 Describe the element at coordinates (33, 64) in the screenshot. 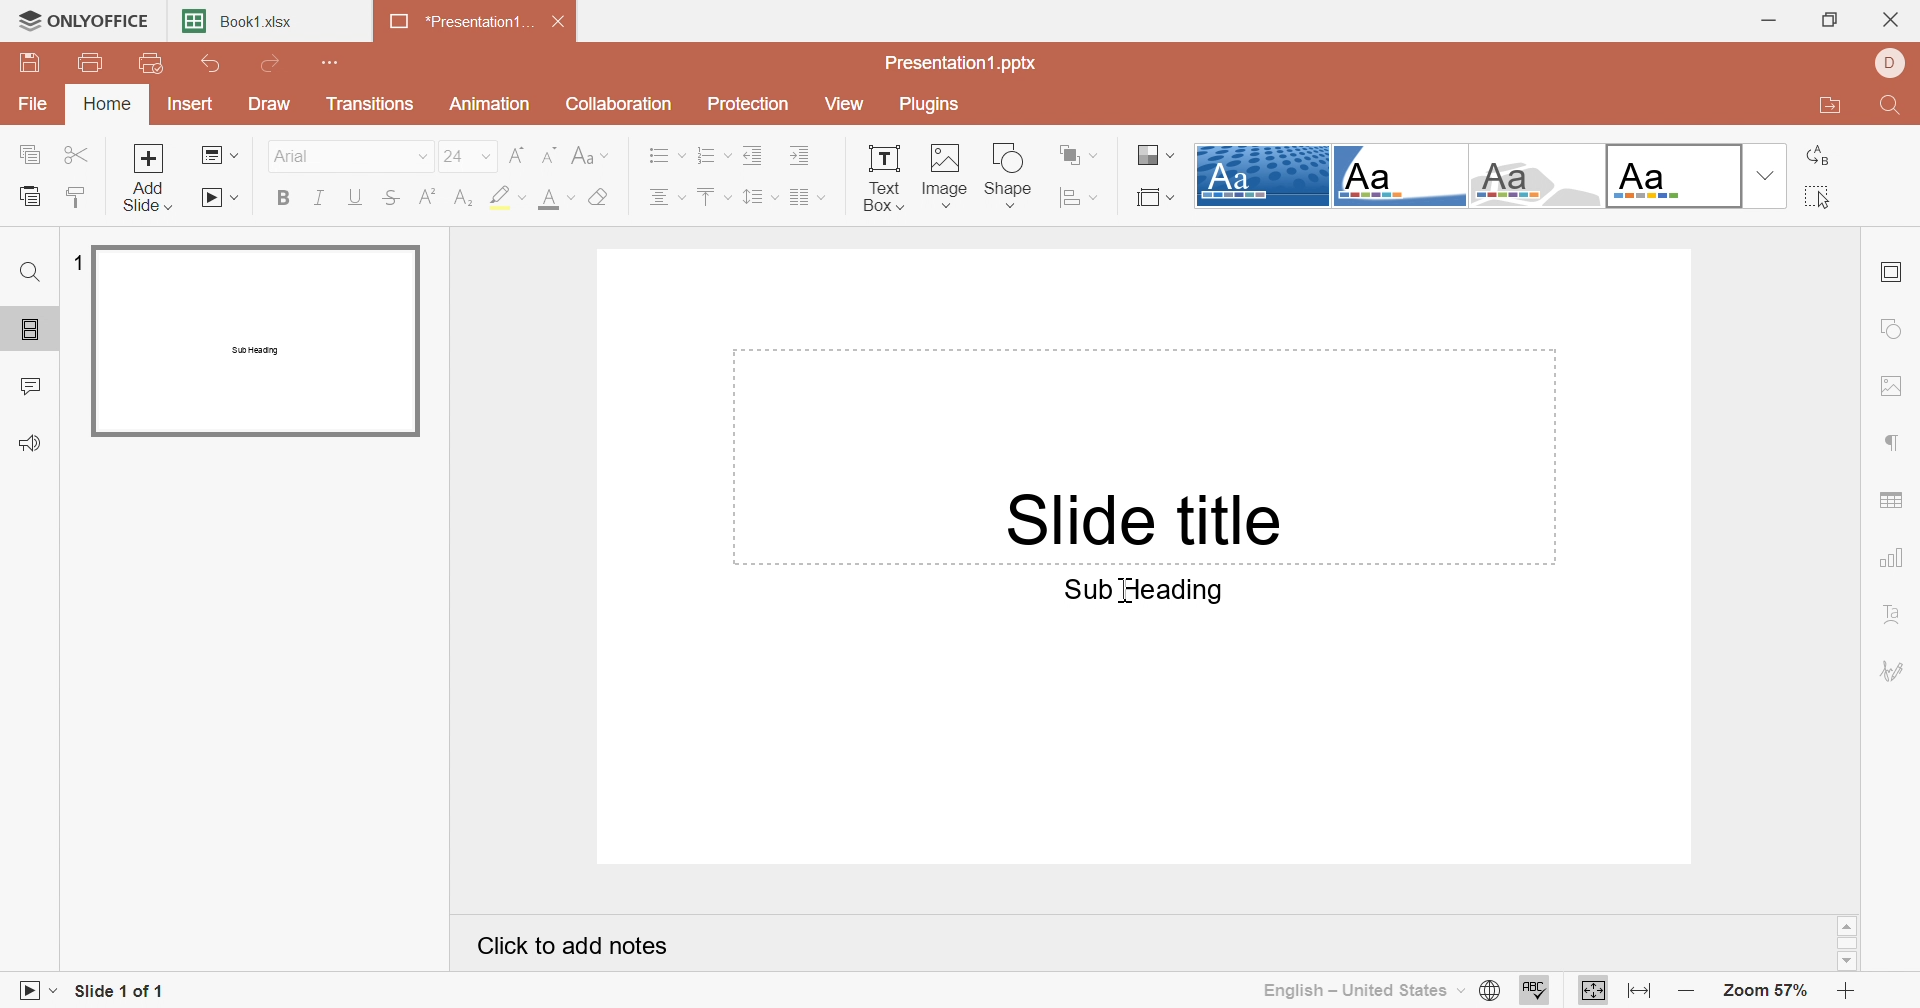

I see `Save` at that location.